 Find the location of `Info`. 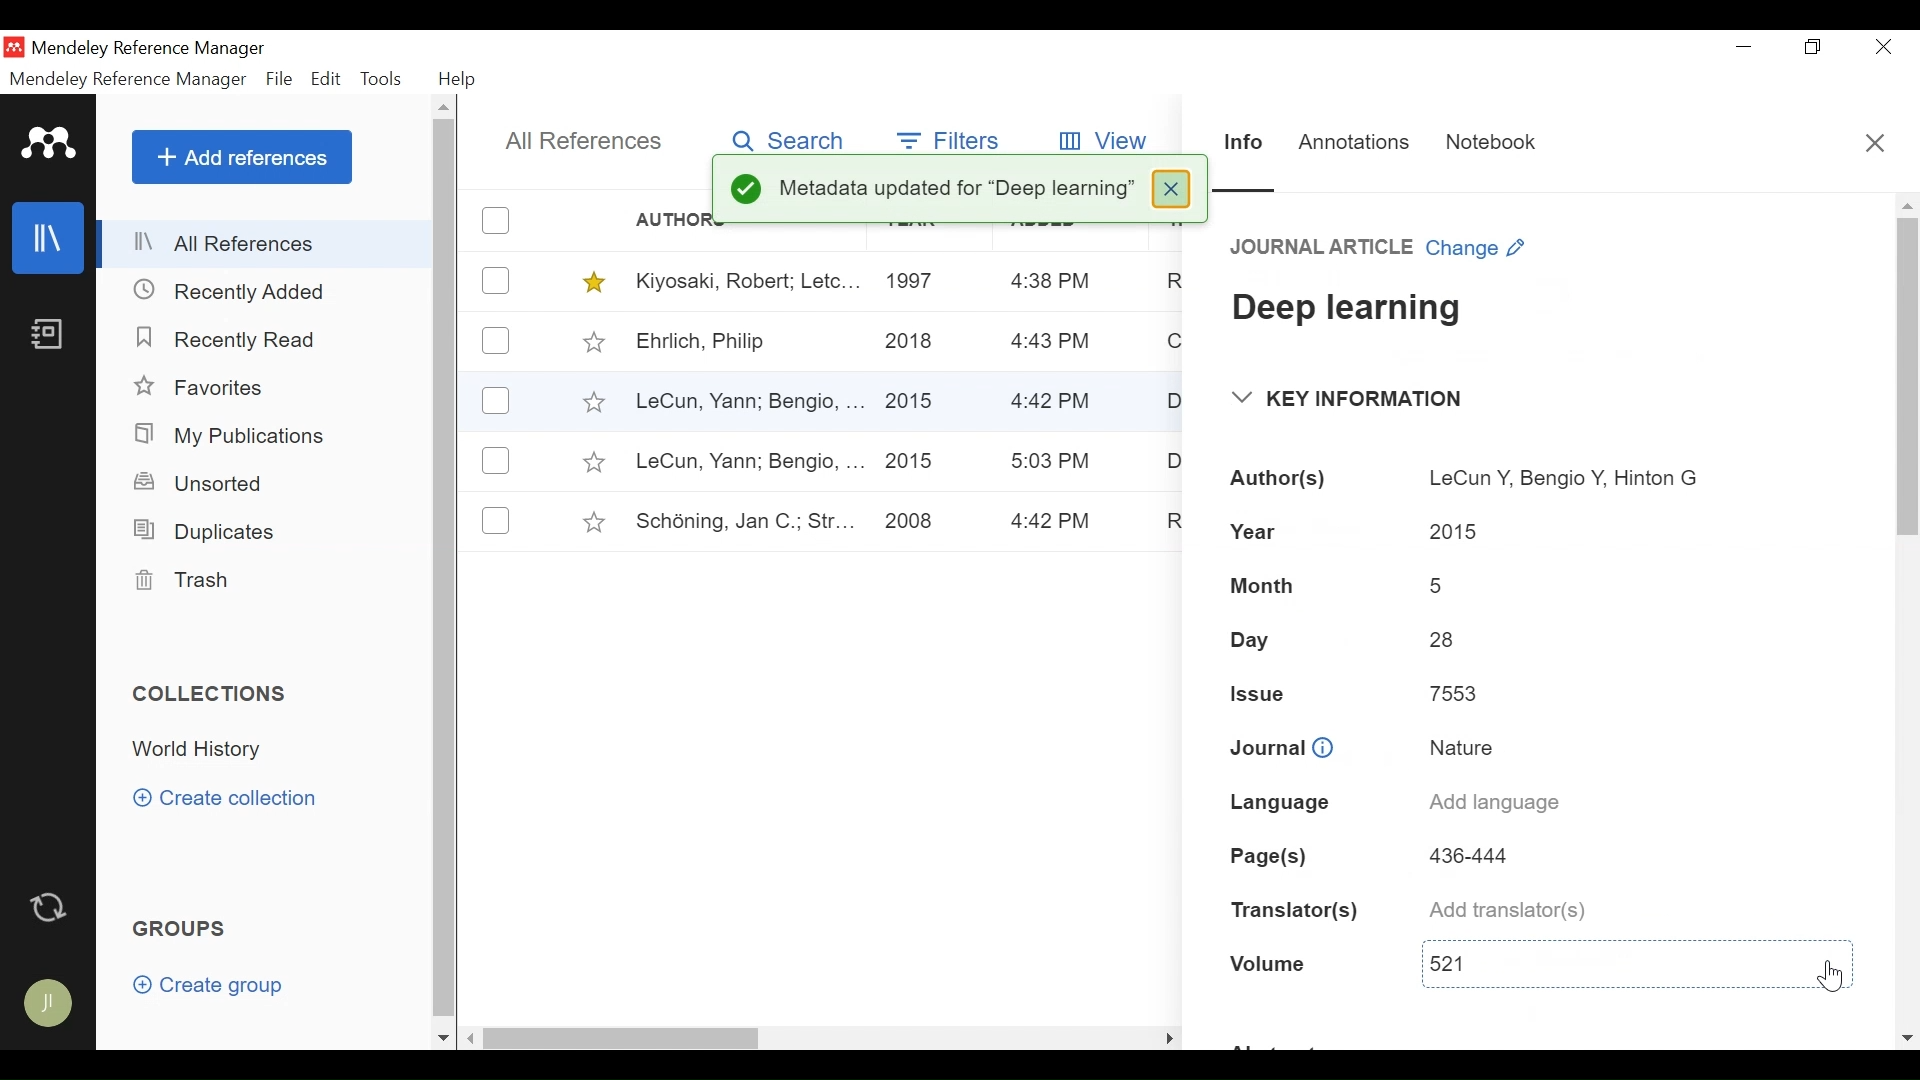

Info is located at coordinates (1243, 145).